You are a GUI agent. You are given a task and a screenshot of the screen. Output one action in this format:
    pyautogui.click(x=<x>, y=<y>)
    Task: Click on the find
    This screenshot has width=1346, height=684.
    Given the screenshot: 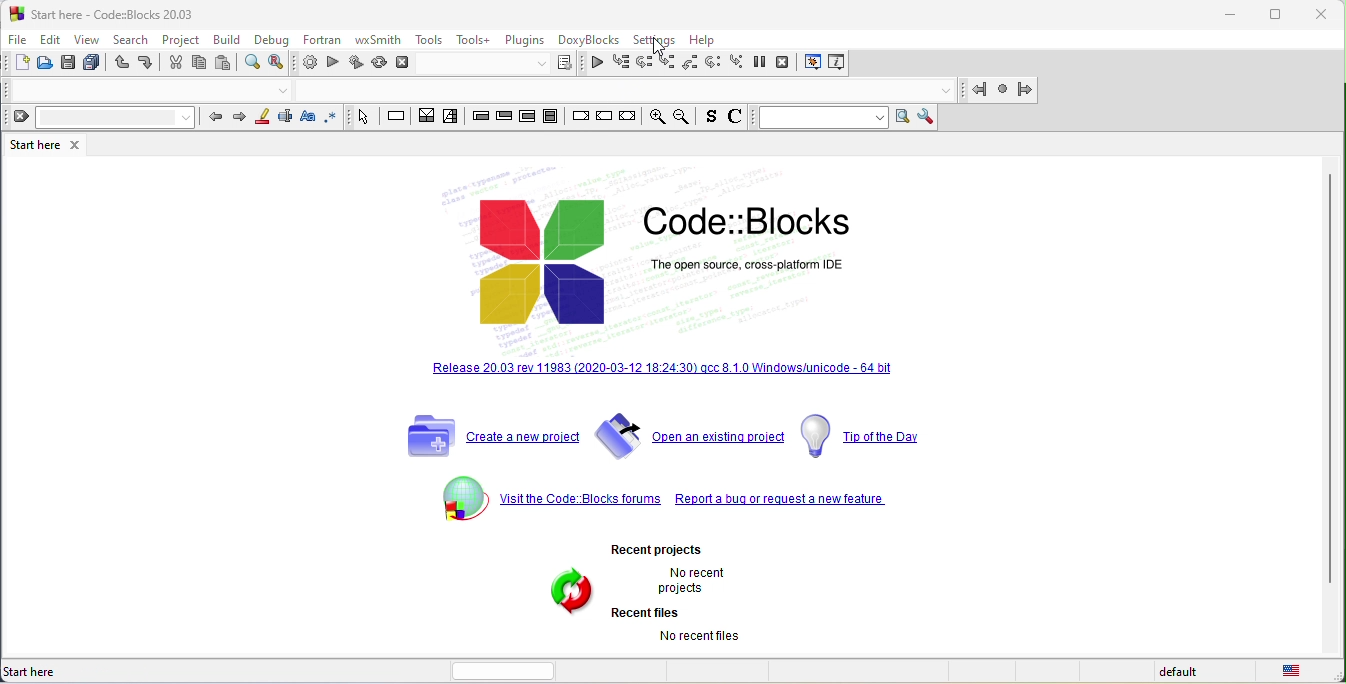 What is the action you would take?
    pyautogui.click(x=255, y=66)
    